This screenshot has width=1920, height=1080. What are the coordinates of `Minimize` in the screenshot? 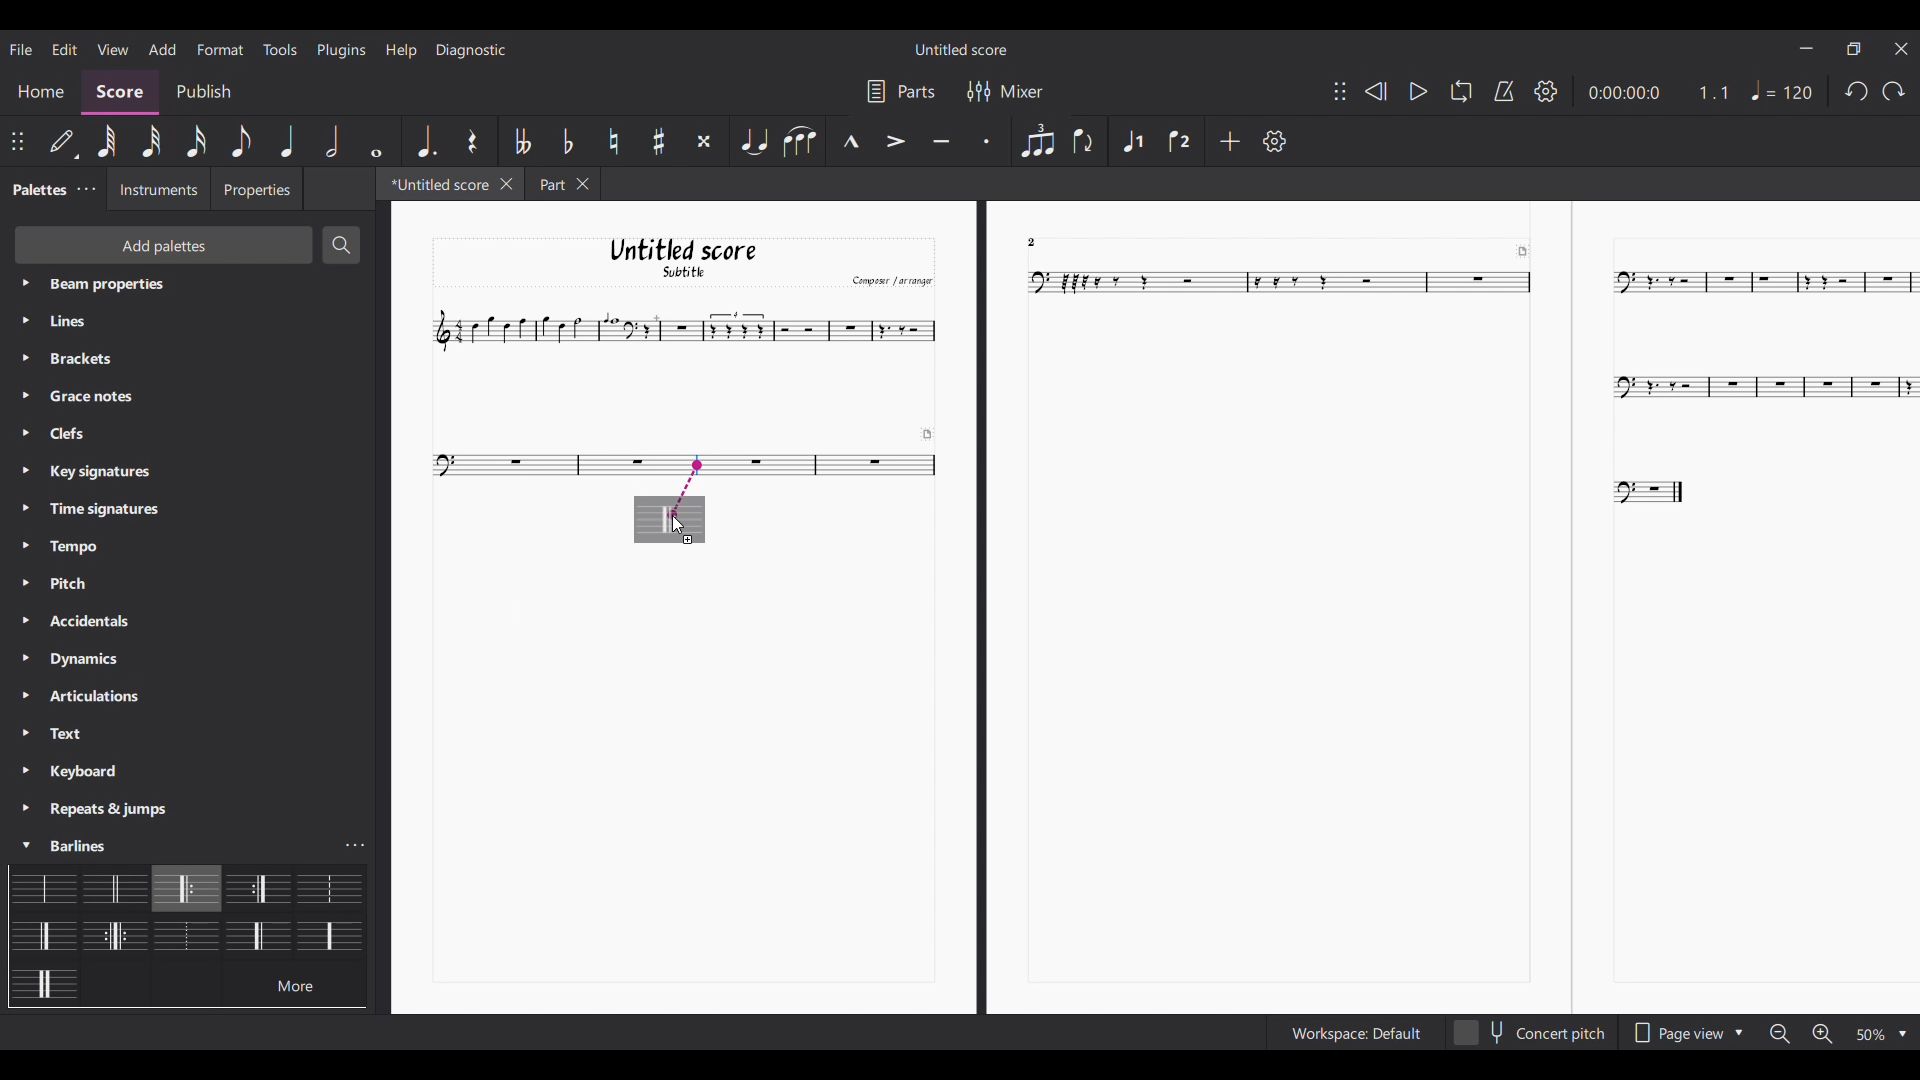 It's located at (1807, 49).